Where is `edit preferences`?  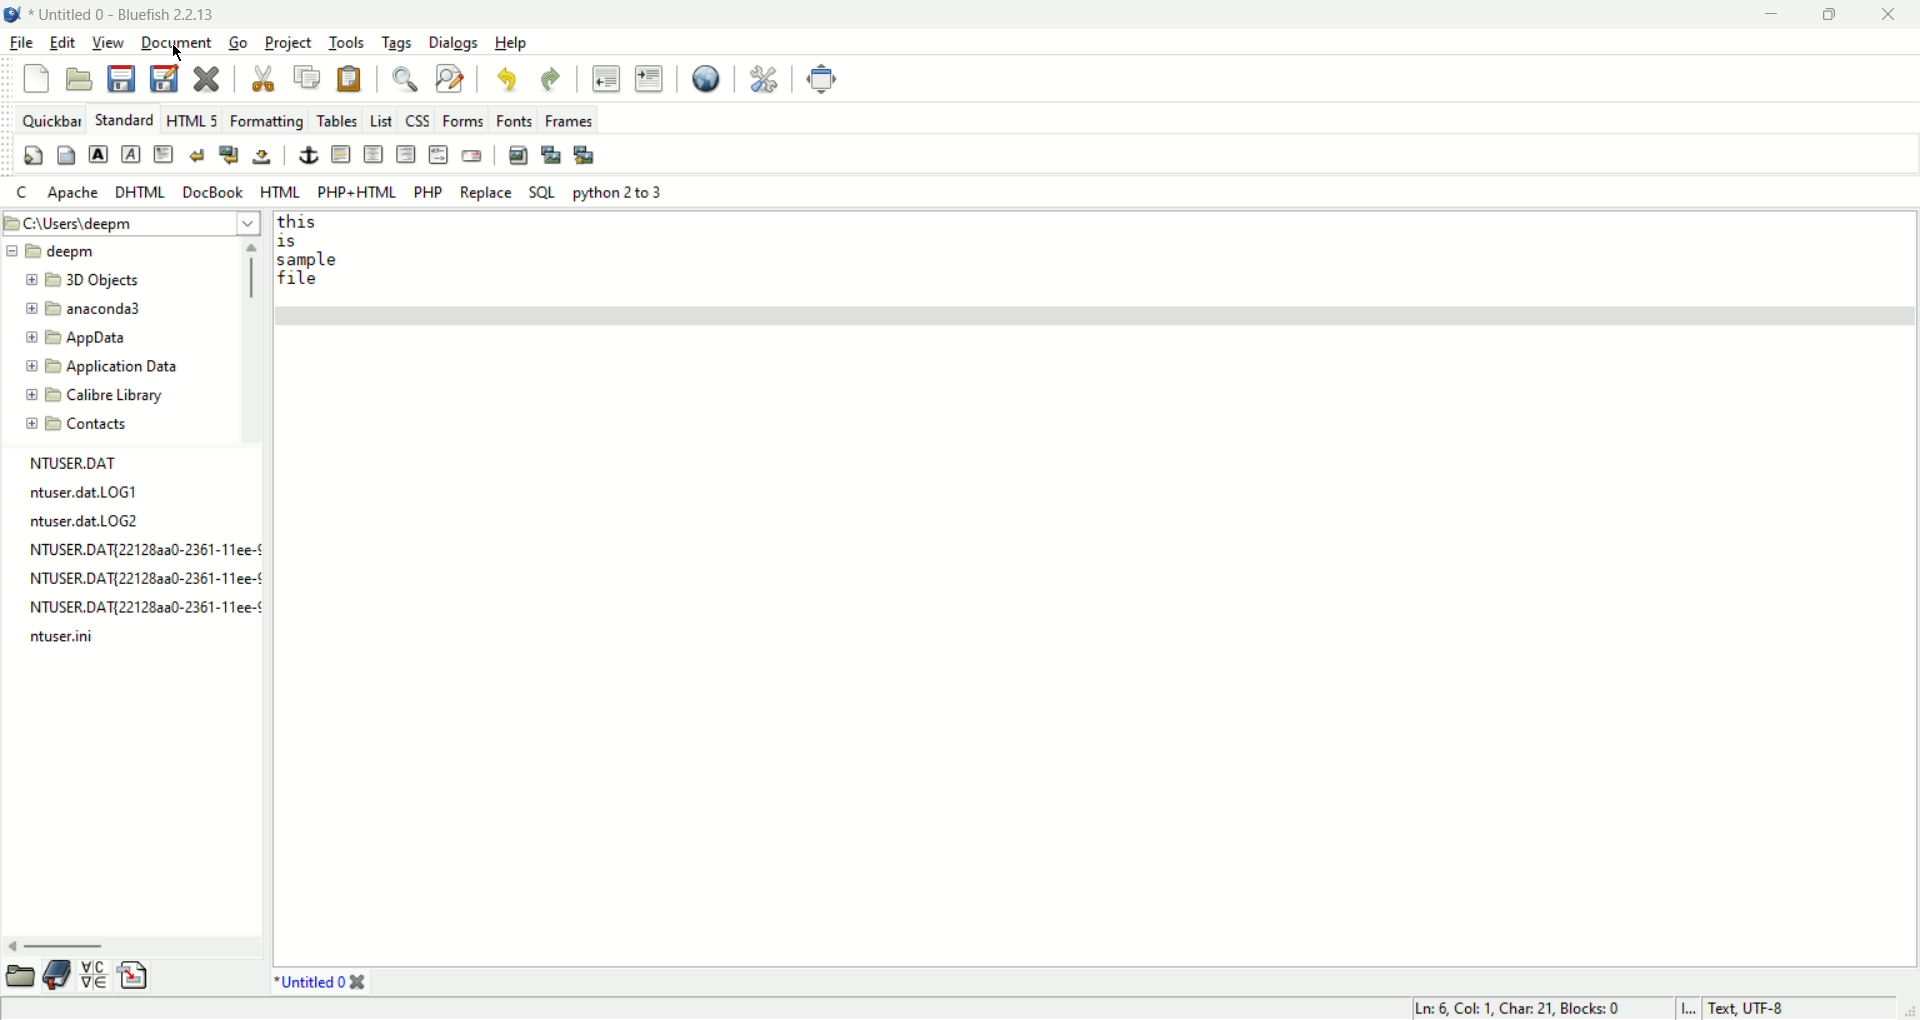
edit preferences is located at coordinates (764, 78).